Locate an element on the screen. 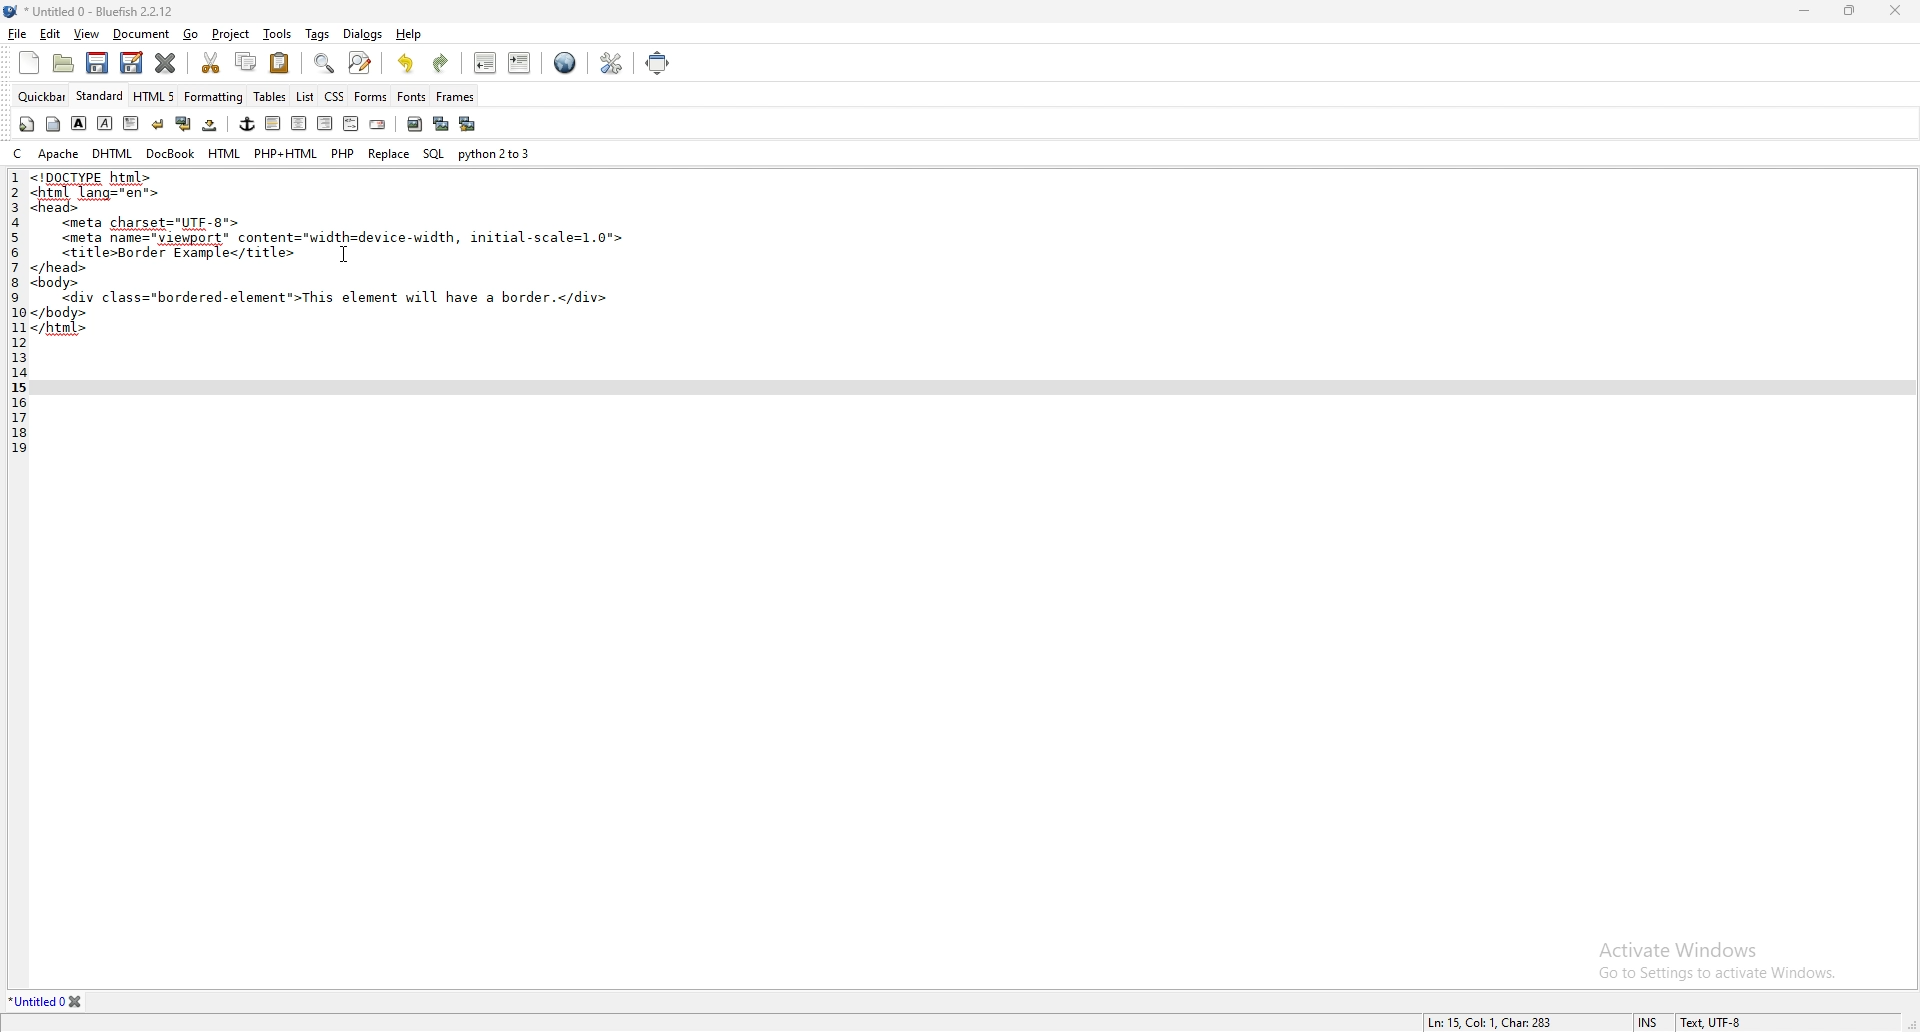 The height and width of the screenshot is (1032, 1920). dhtml is located at coordinates (114, 152).